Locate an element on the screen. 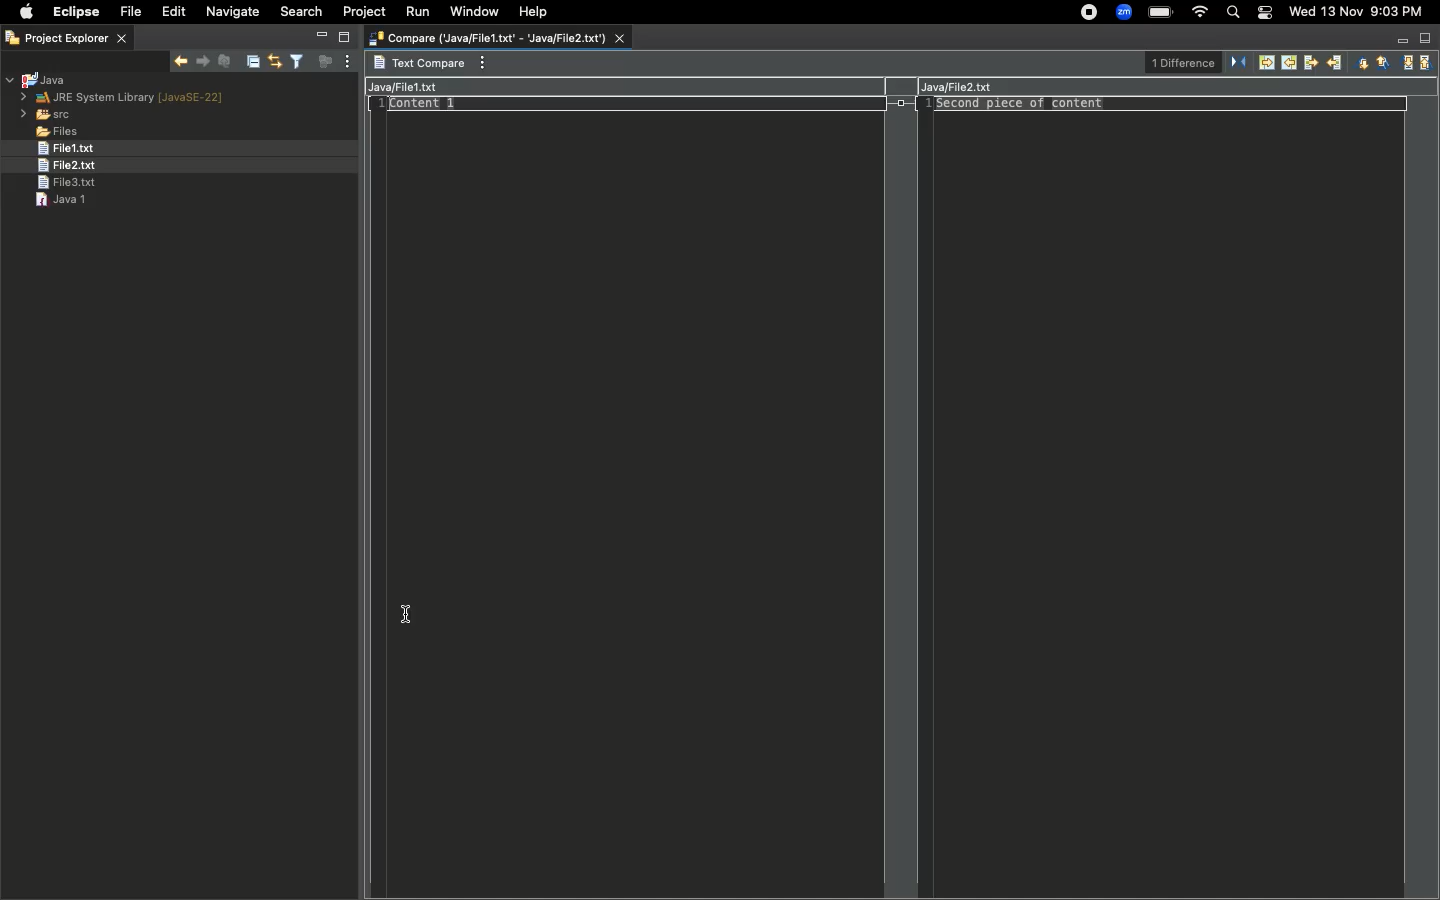 The width and height of the screenshot is (1440, 900). Search is located at coordinates (302, 11).